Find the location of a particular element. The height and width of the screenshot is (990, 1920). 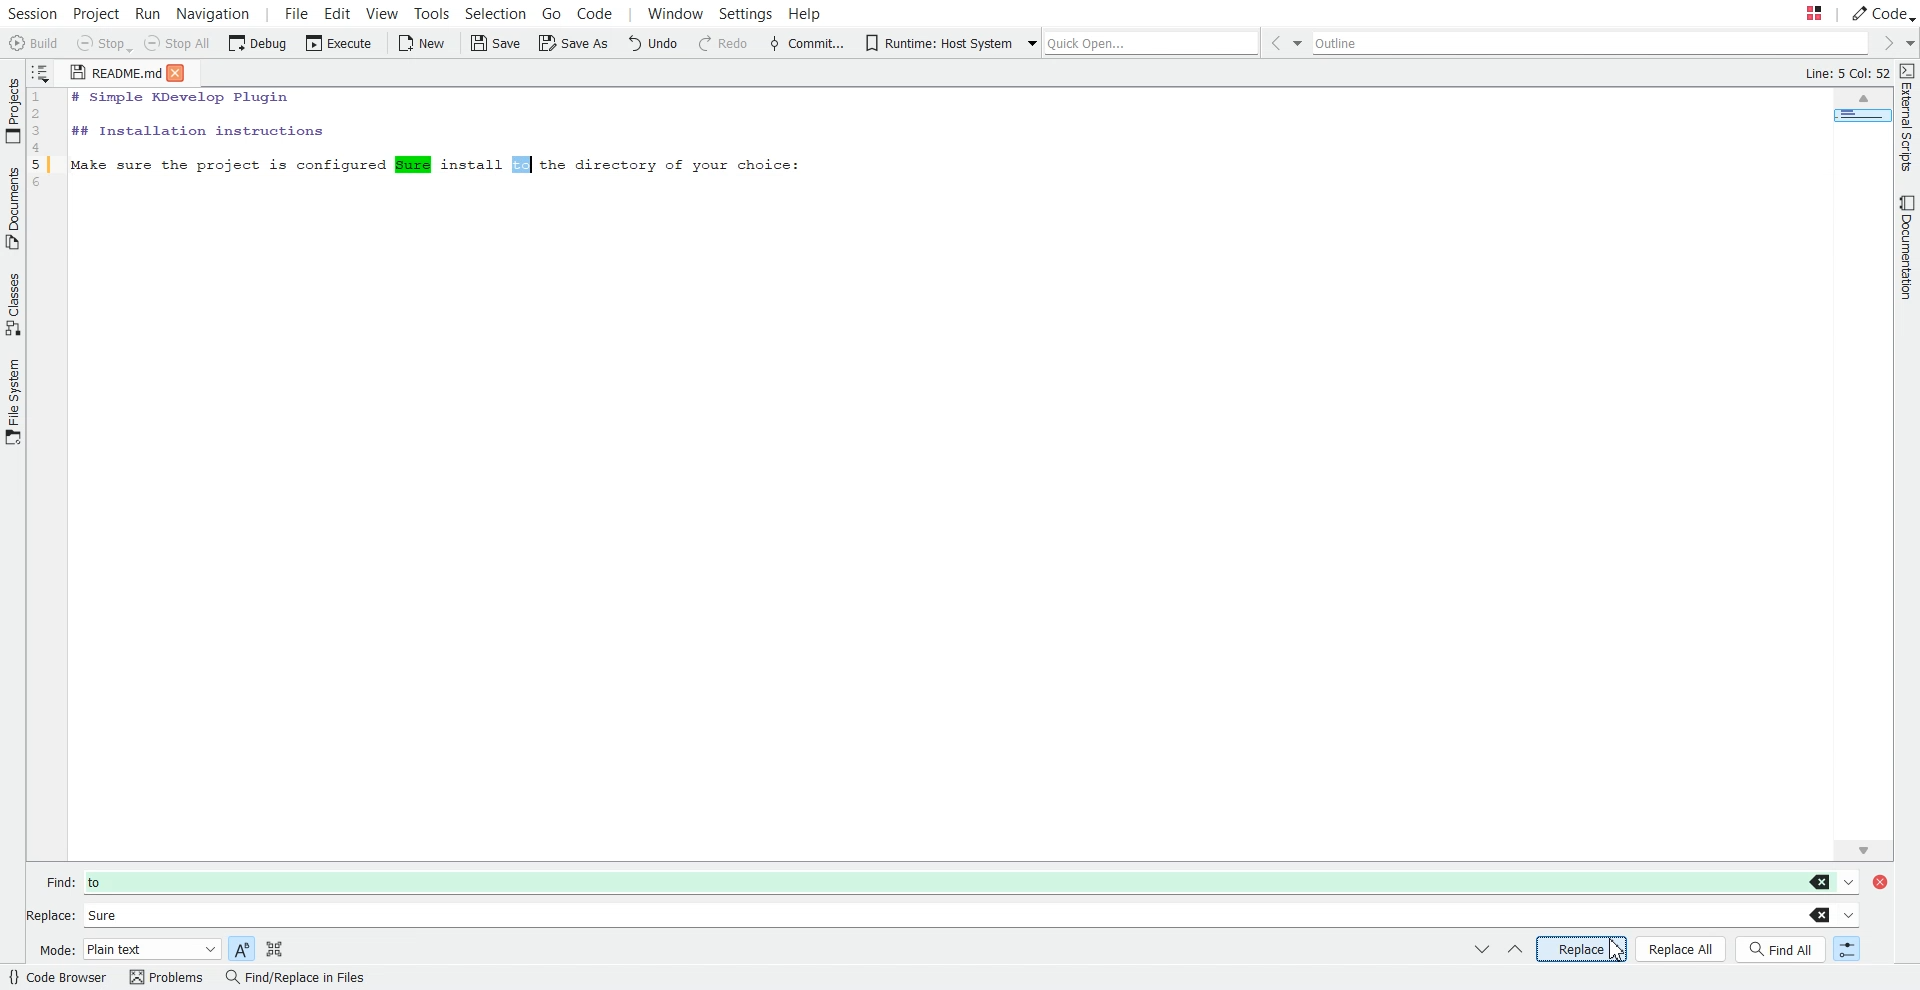

Build is located at coordinates (34, 43).